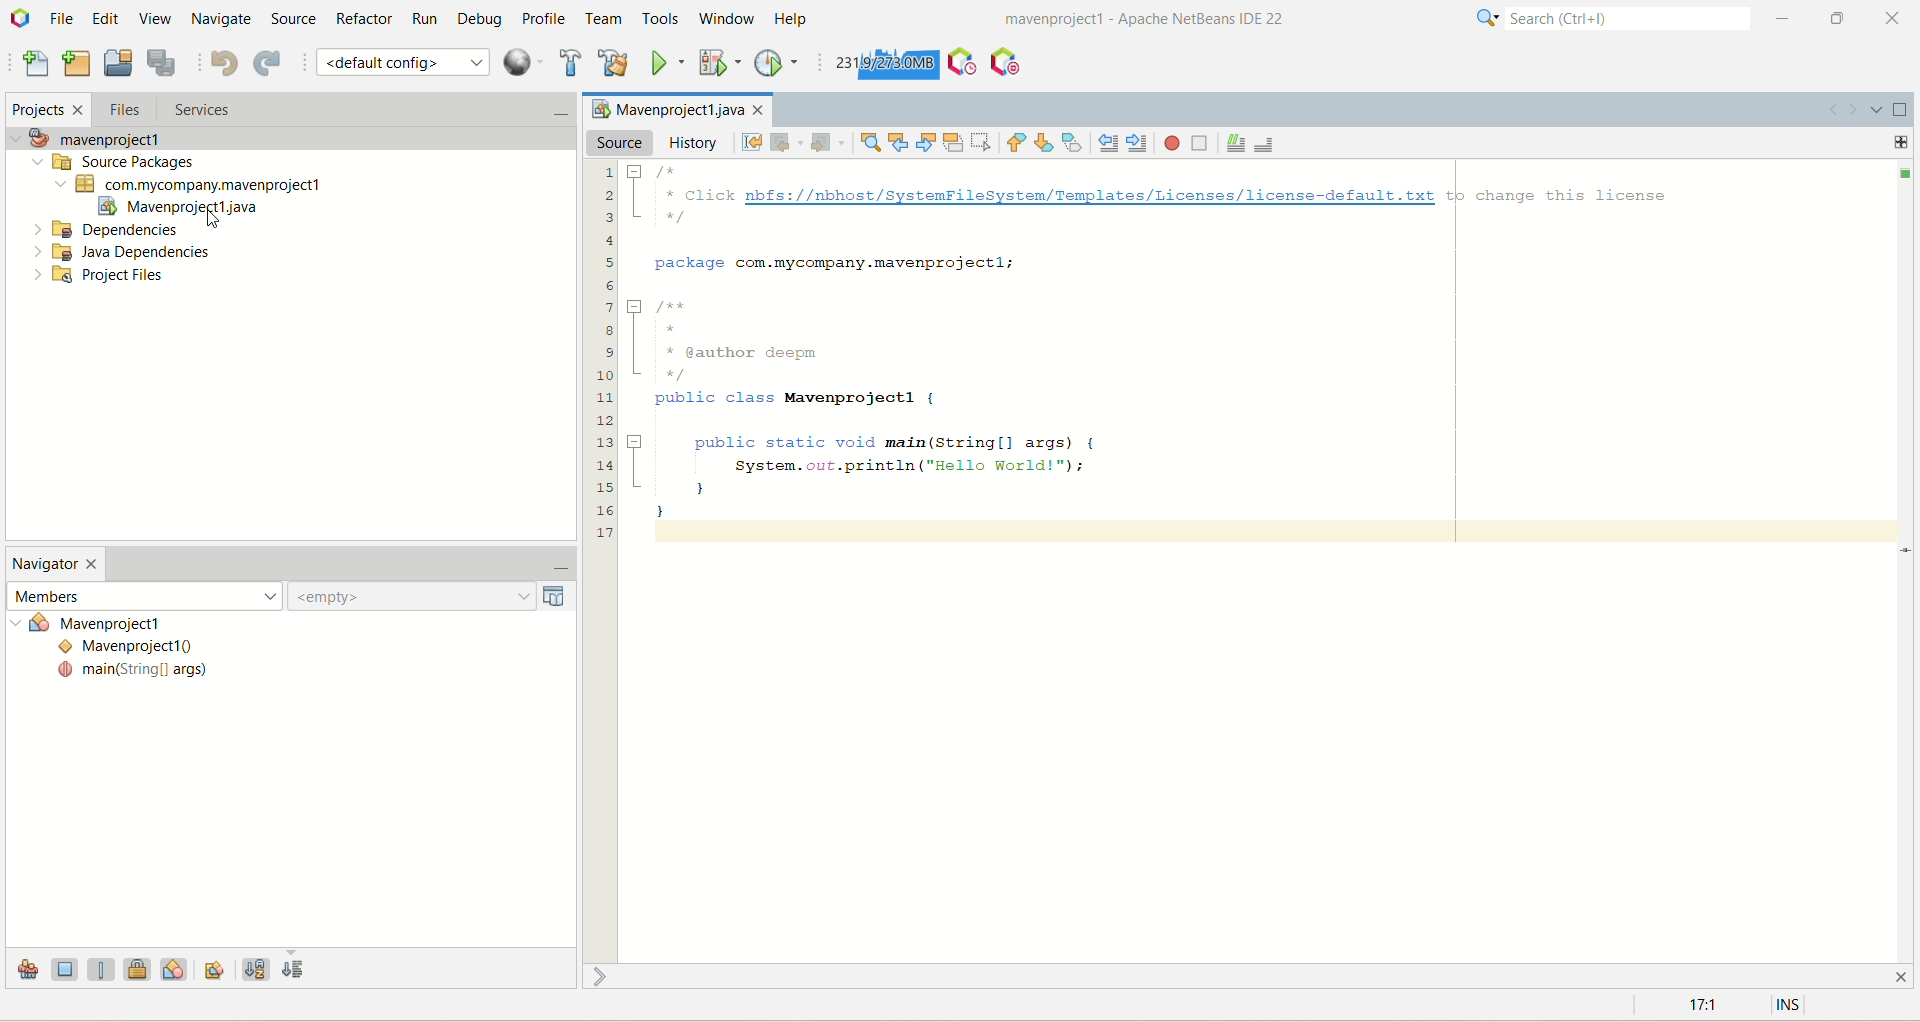 The width and height of the screenshot is (1920, 1022). Describe the element at coordinates (1108, 143) in the screenshot. I see `shift line left` at that location.